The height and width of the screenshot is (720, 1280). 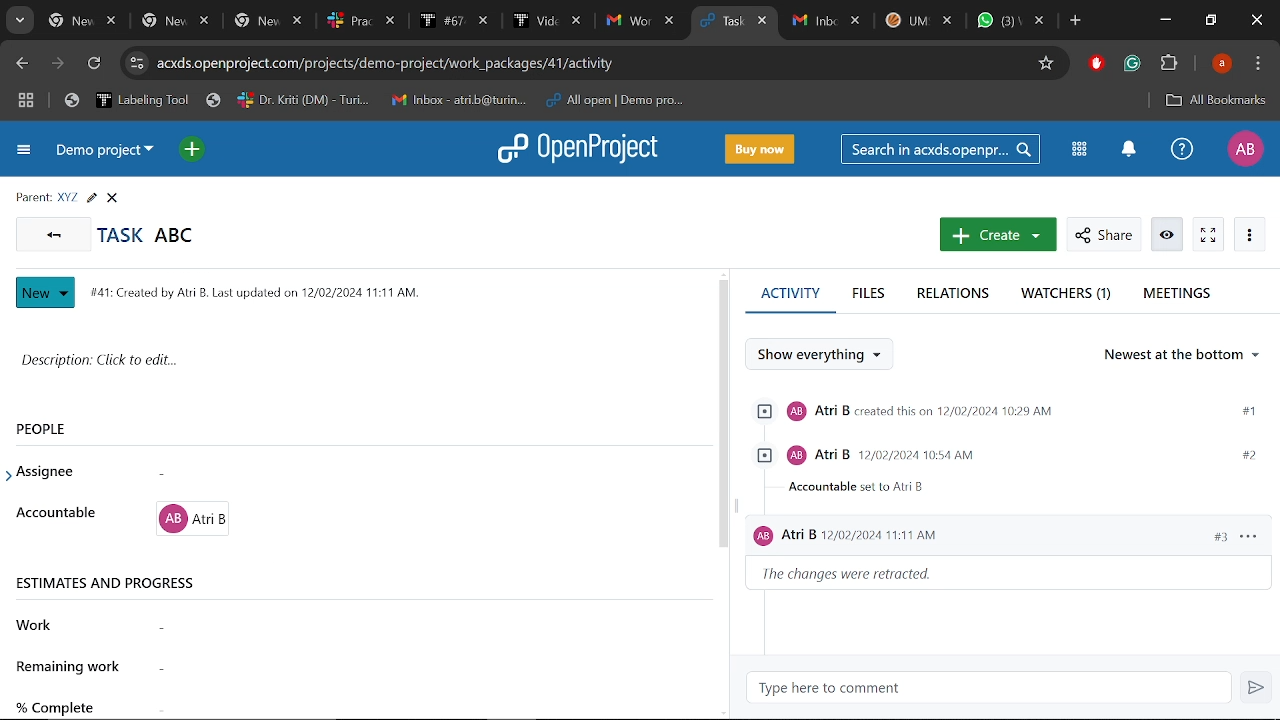 I want to click on Help, so click(x=1181, y=153).